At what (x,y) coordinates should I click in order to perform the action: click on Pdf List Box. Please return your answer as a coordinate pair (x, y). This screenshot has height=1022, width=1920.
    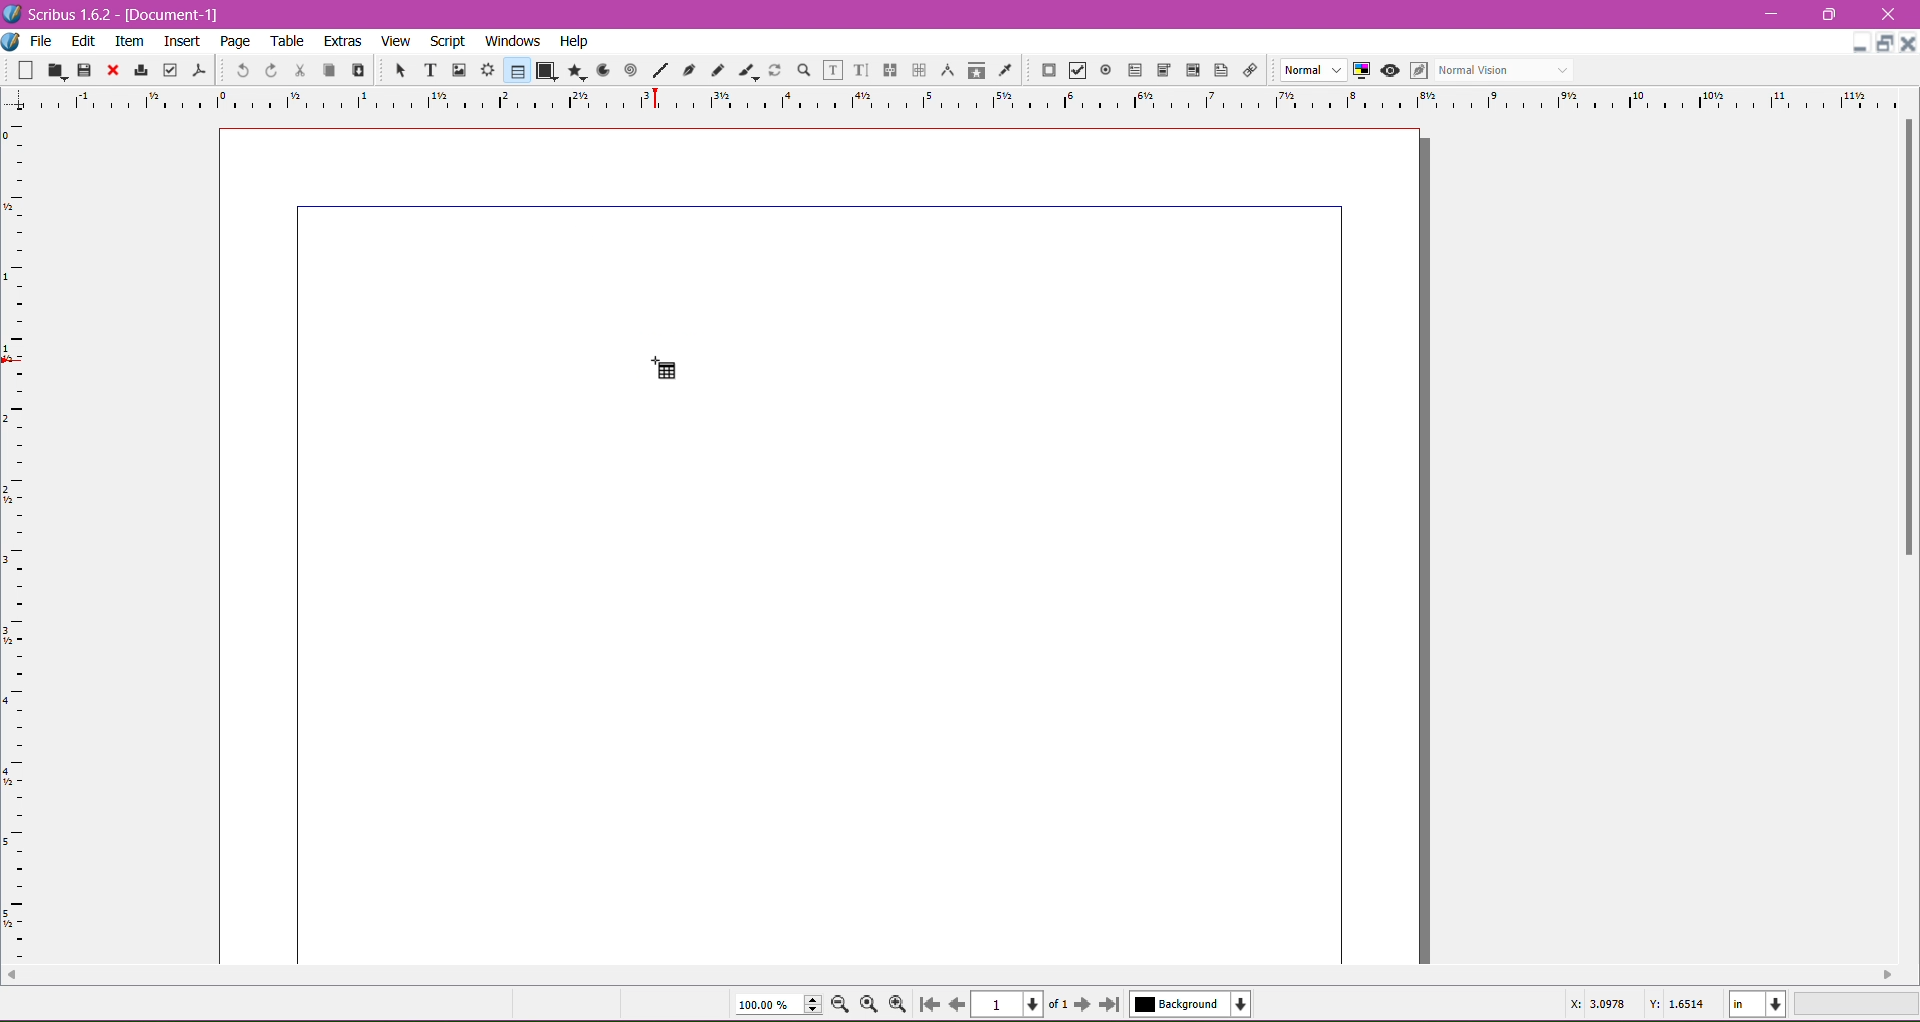
    Looking at the image, I should click on (1190, 71).